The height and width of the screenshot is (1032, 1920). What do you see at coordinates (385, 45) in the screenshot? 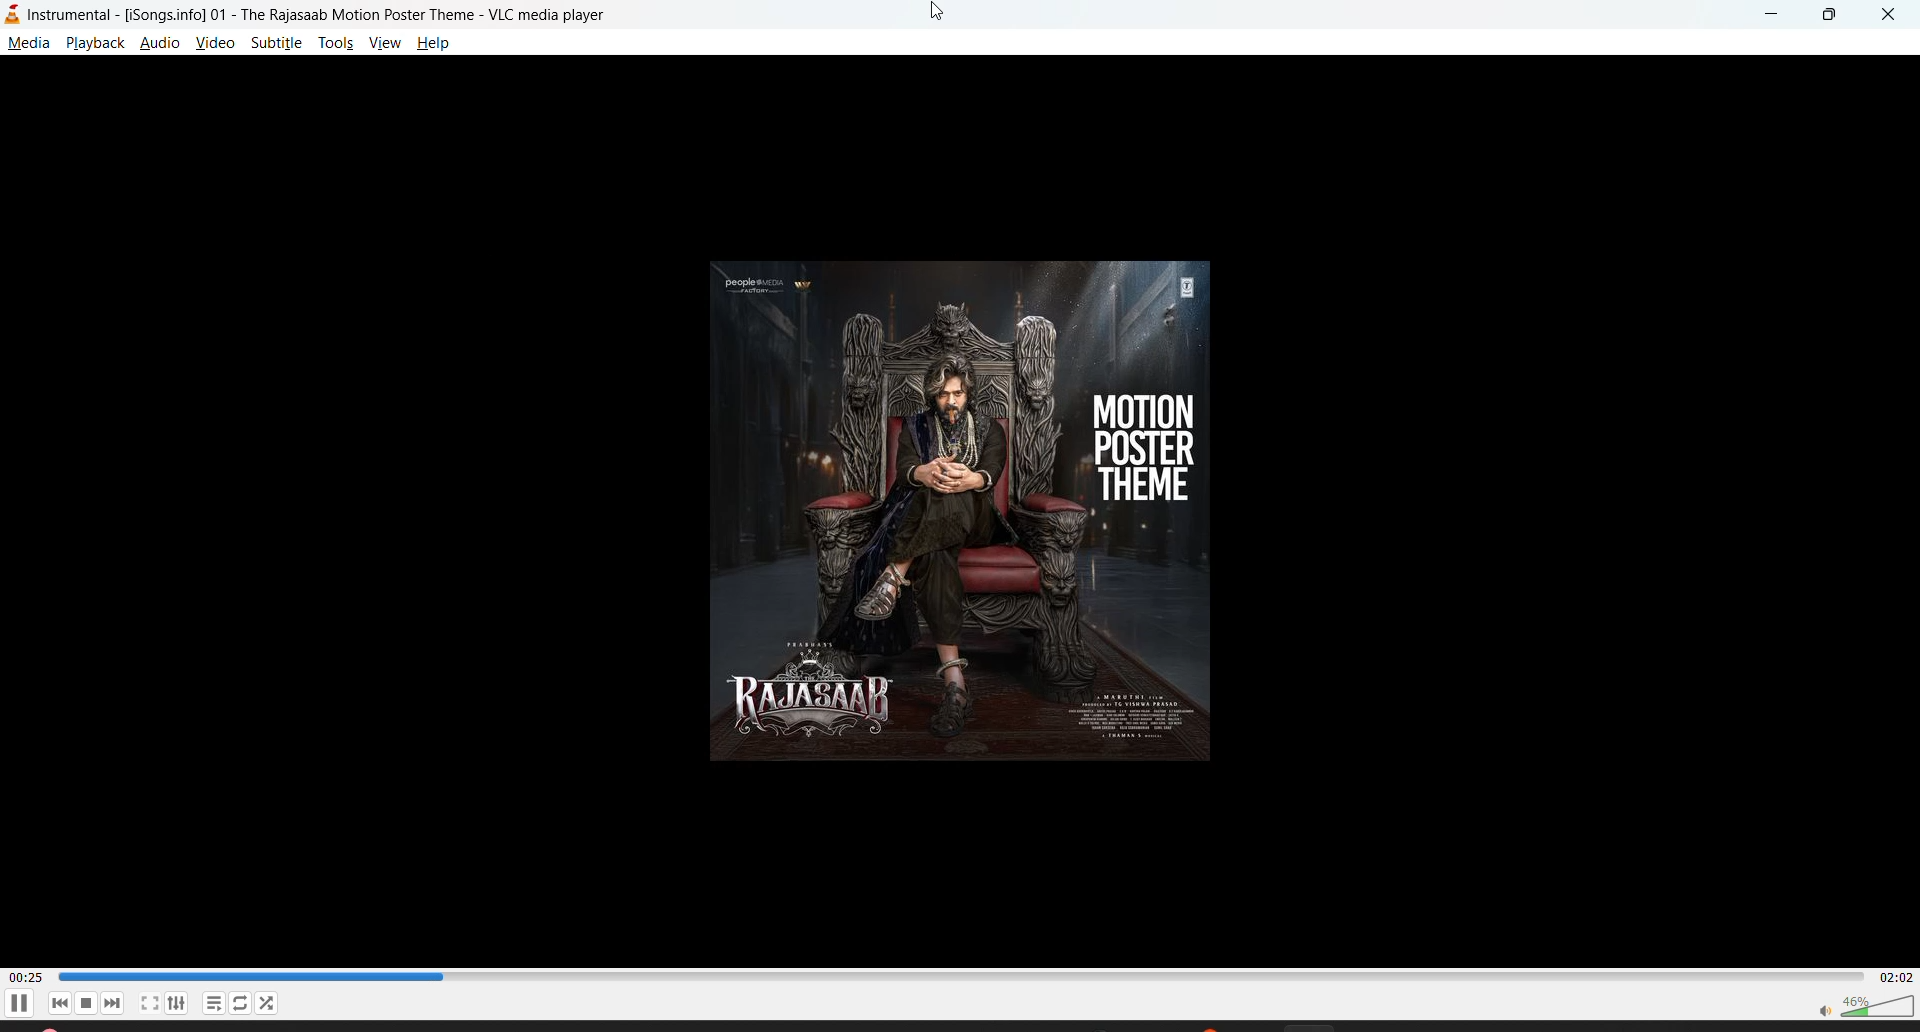
I see `view` at bounding box center [385, 45].